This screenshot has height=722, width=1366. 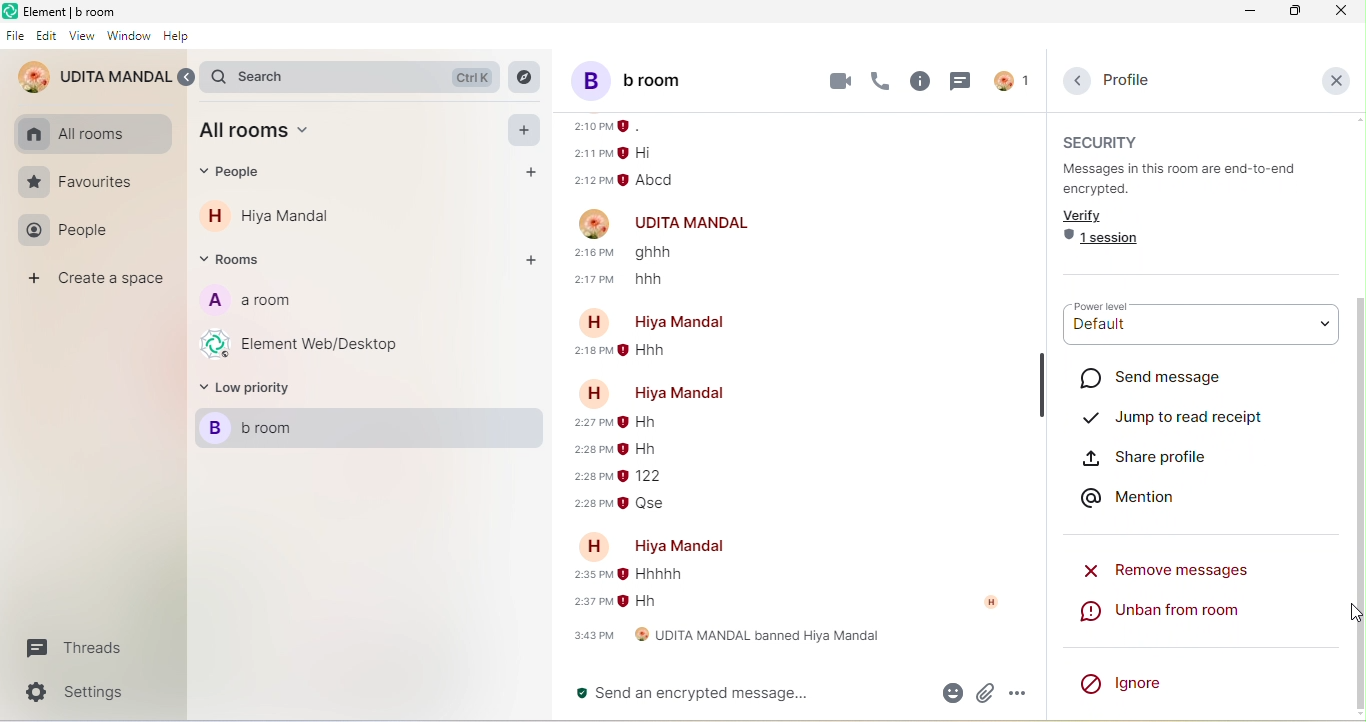 I want to click on messages in this room are end to end encrypted, so click(x=1191, y=179).